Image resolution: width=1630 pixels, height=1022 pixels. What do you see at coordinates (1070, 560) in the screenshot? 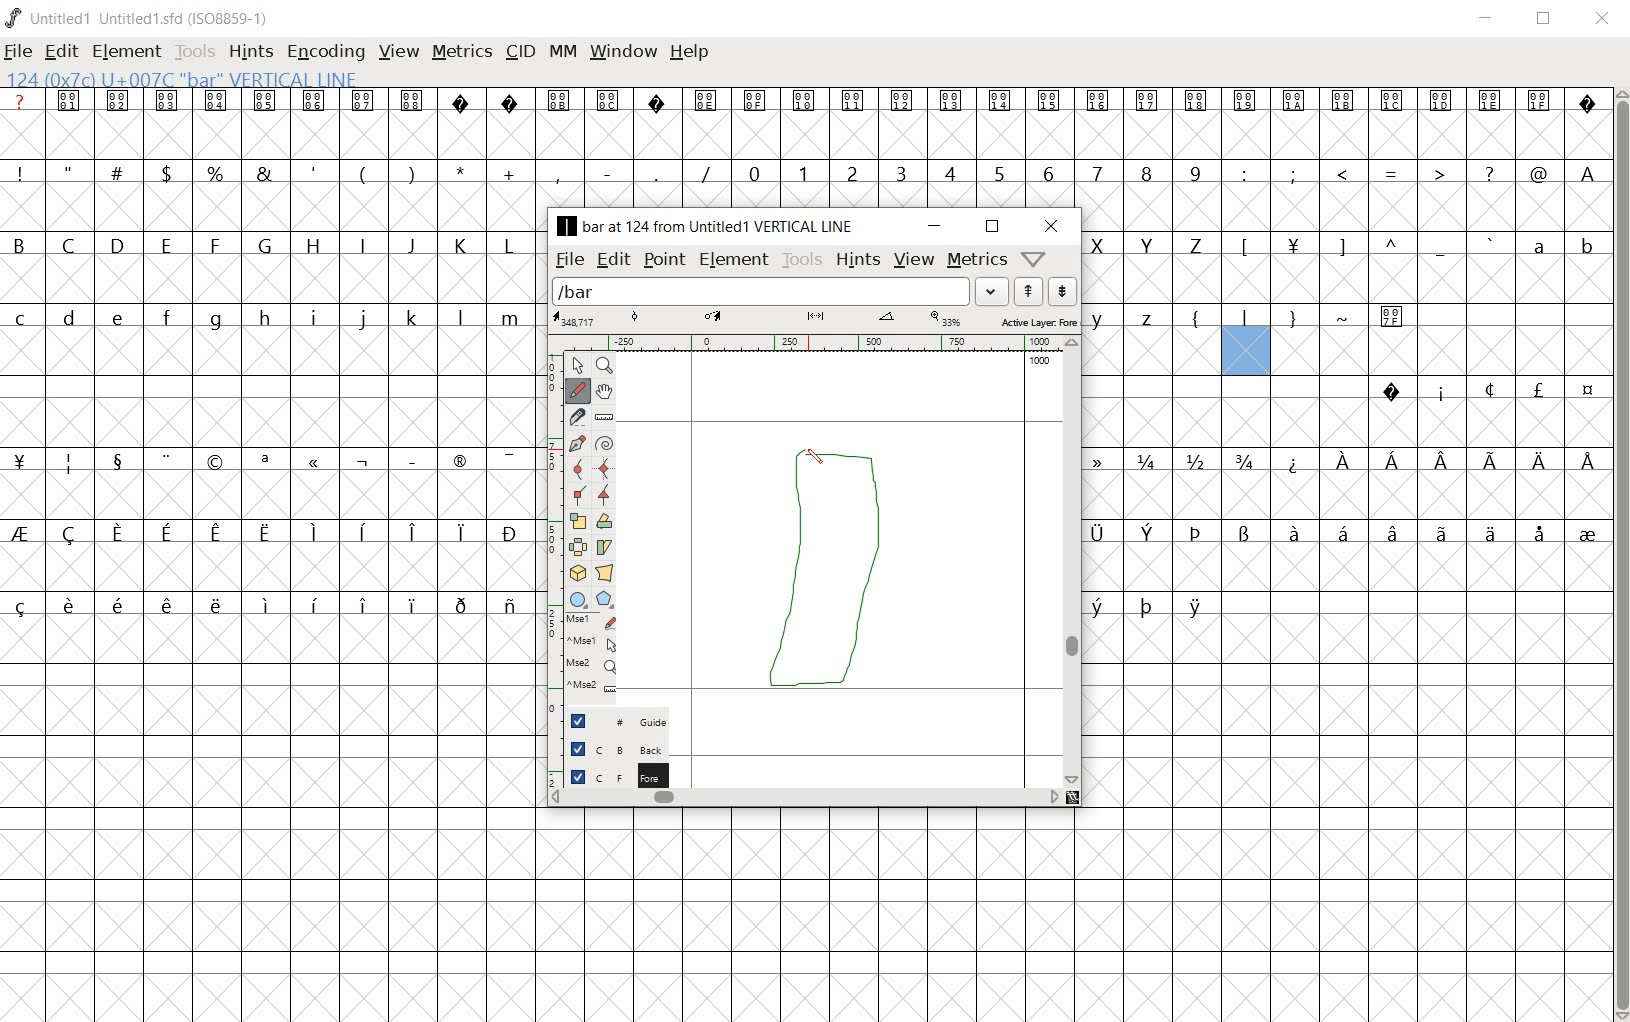
I see `scrollbar` at bounding box center [1070, 560].